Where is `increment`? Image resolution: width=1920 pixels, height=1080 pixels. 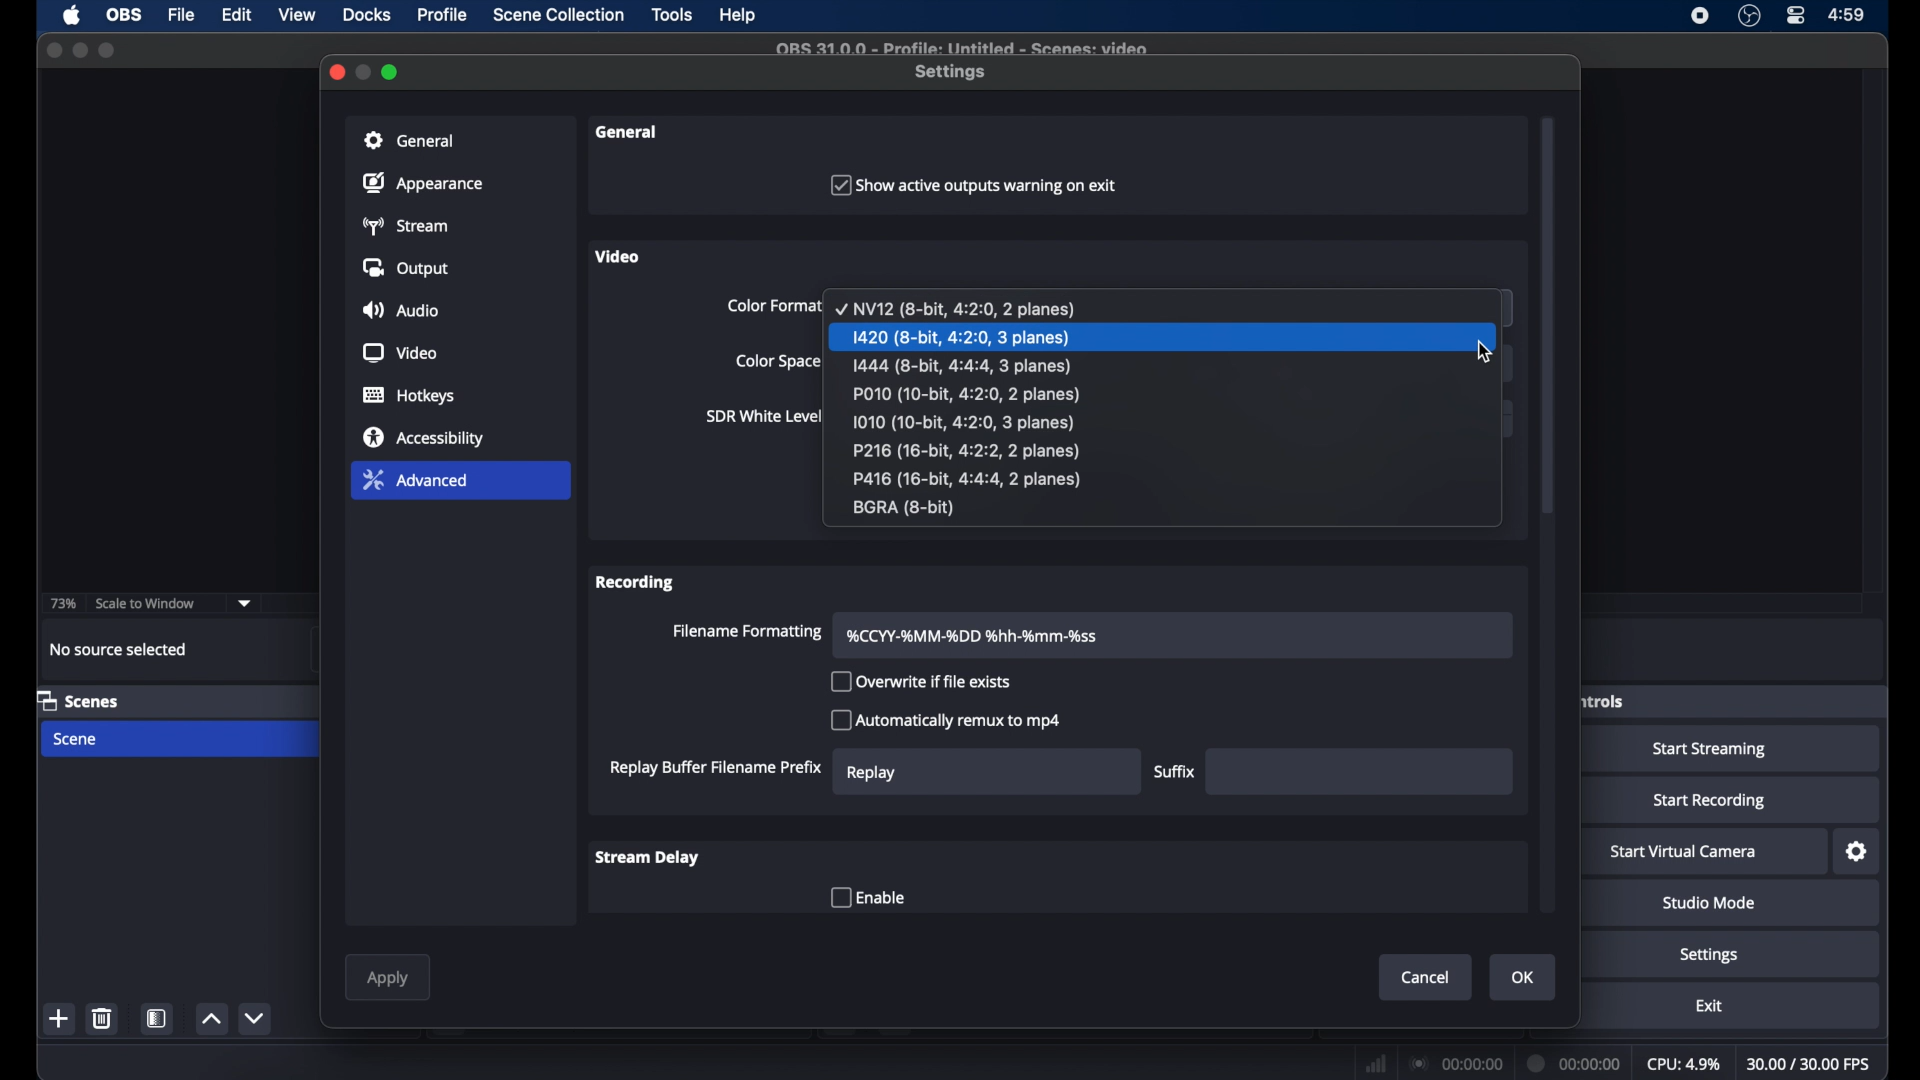 increment is located at coordinates (212, 1019).